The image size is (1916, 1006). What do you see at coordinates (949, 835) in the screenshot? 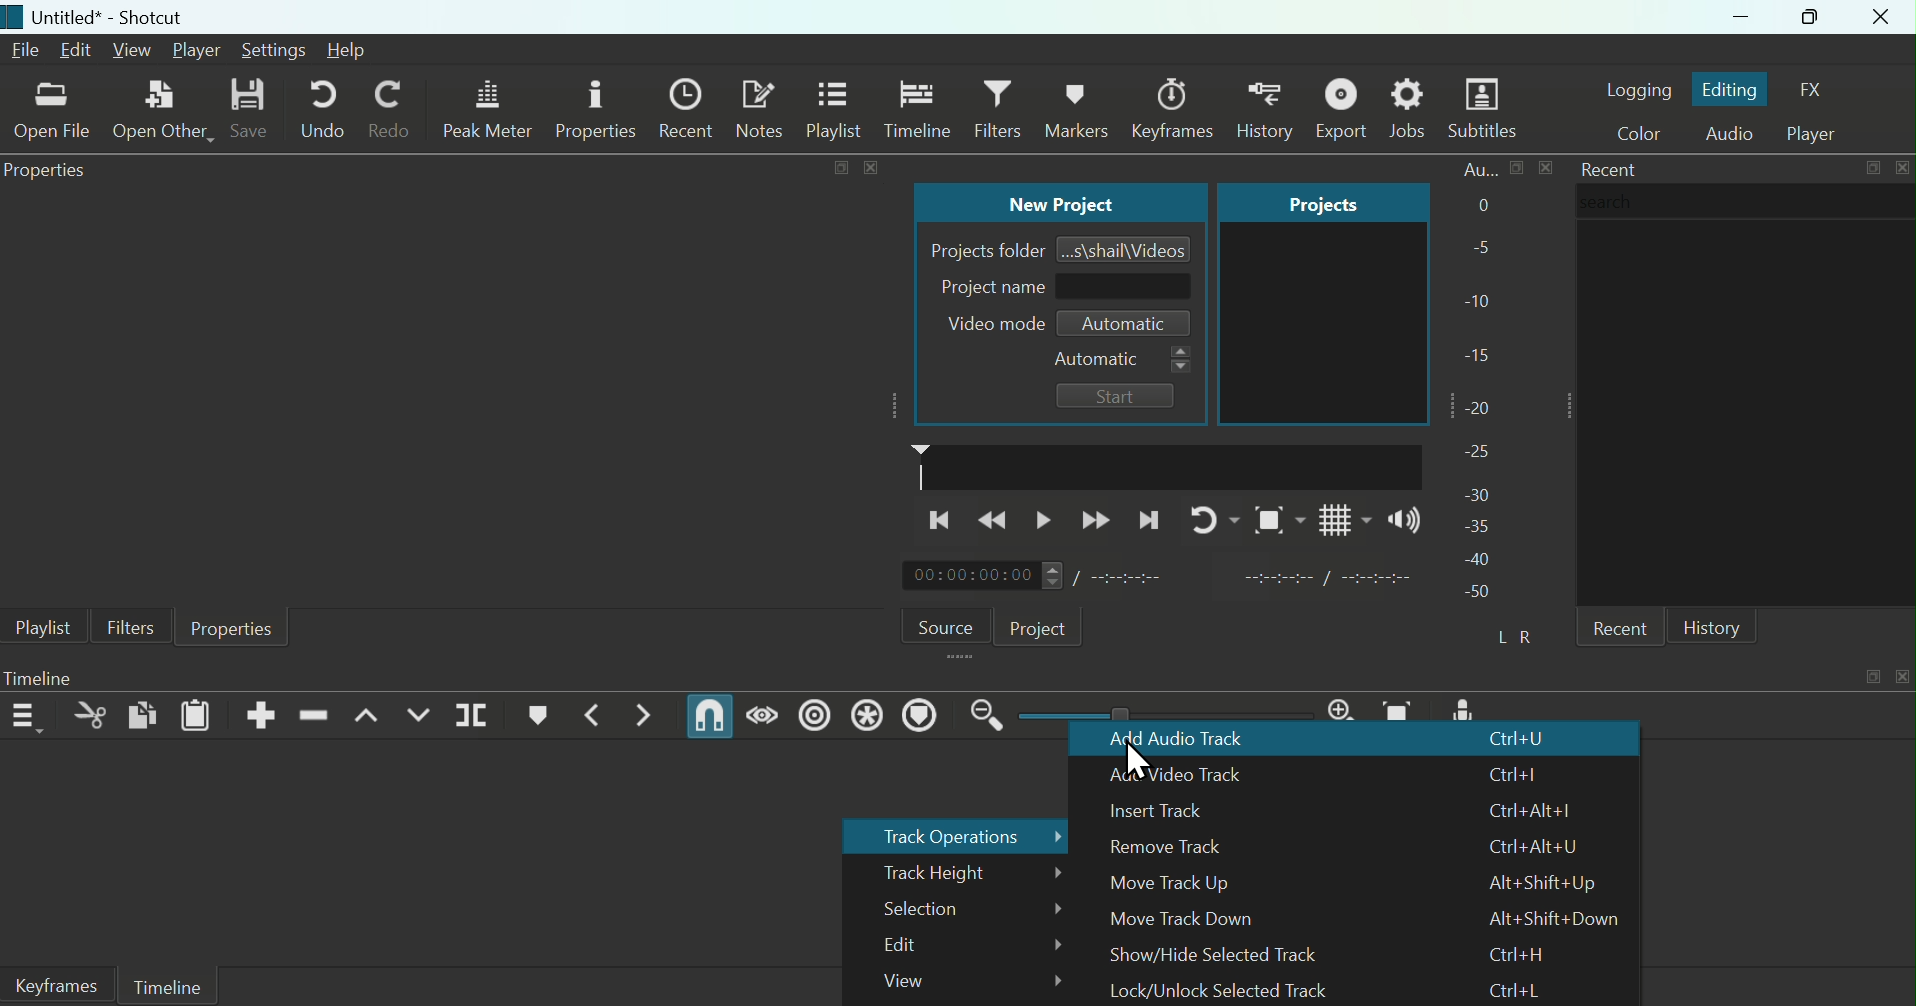
I see `Track Operators` at bounding box center [949, 835].